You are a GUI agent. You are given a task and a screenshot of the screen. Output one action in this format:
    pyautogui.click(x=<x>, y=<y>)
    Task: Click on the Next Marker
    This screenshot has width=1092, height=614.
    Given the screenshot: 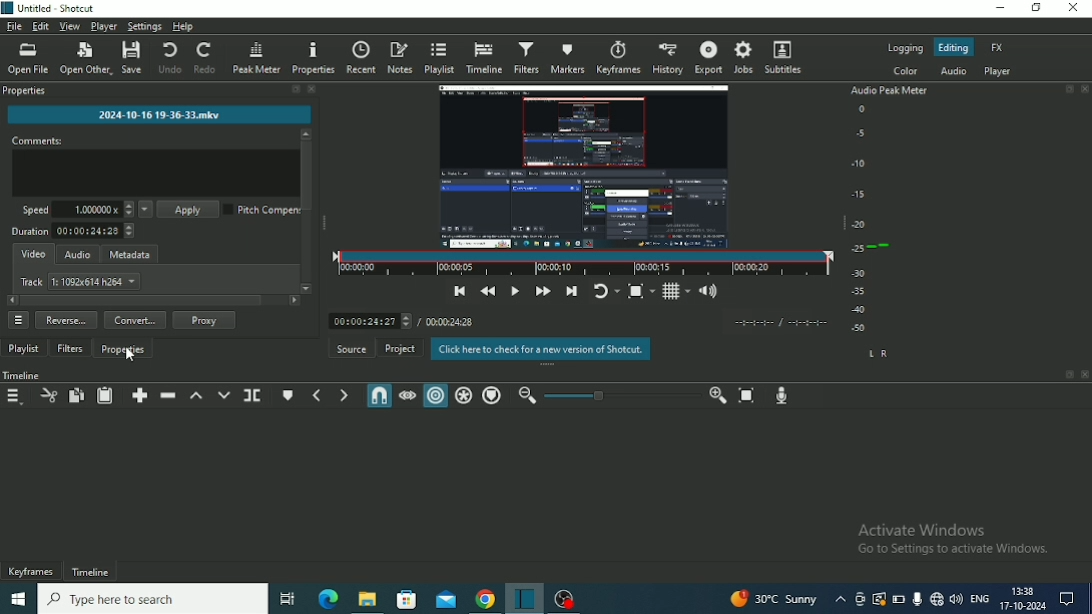 What is the action you would take?
    pyautogui.click(x=344, y=395)
    